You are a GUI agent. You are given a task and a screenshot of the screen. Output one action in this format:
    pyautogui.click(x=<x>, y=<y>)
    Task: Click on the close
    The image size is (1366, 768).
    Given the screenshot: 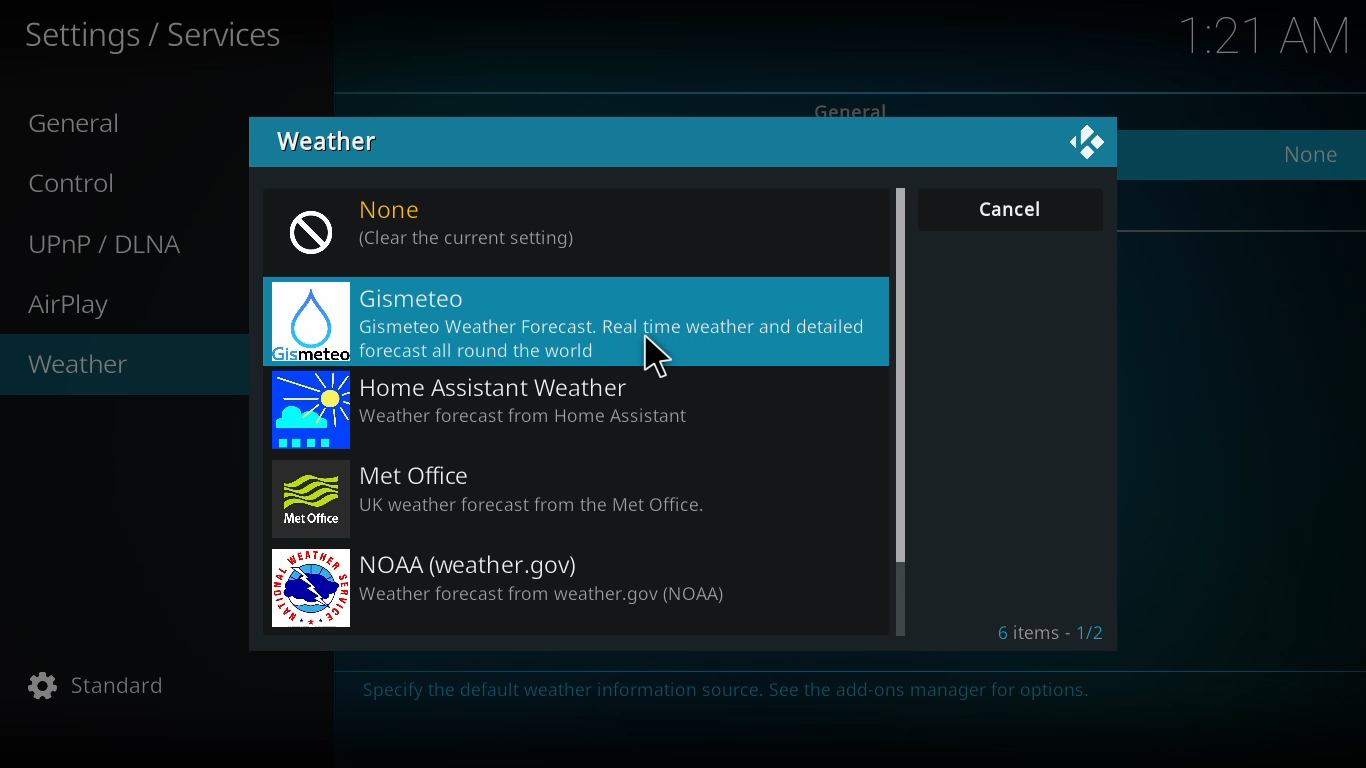 What is the action you would take?
    pyautogui.click(x=1088, y=144)
    